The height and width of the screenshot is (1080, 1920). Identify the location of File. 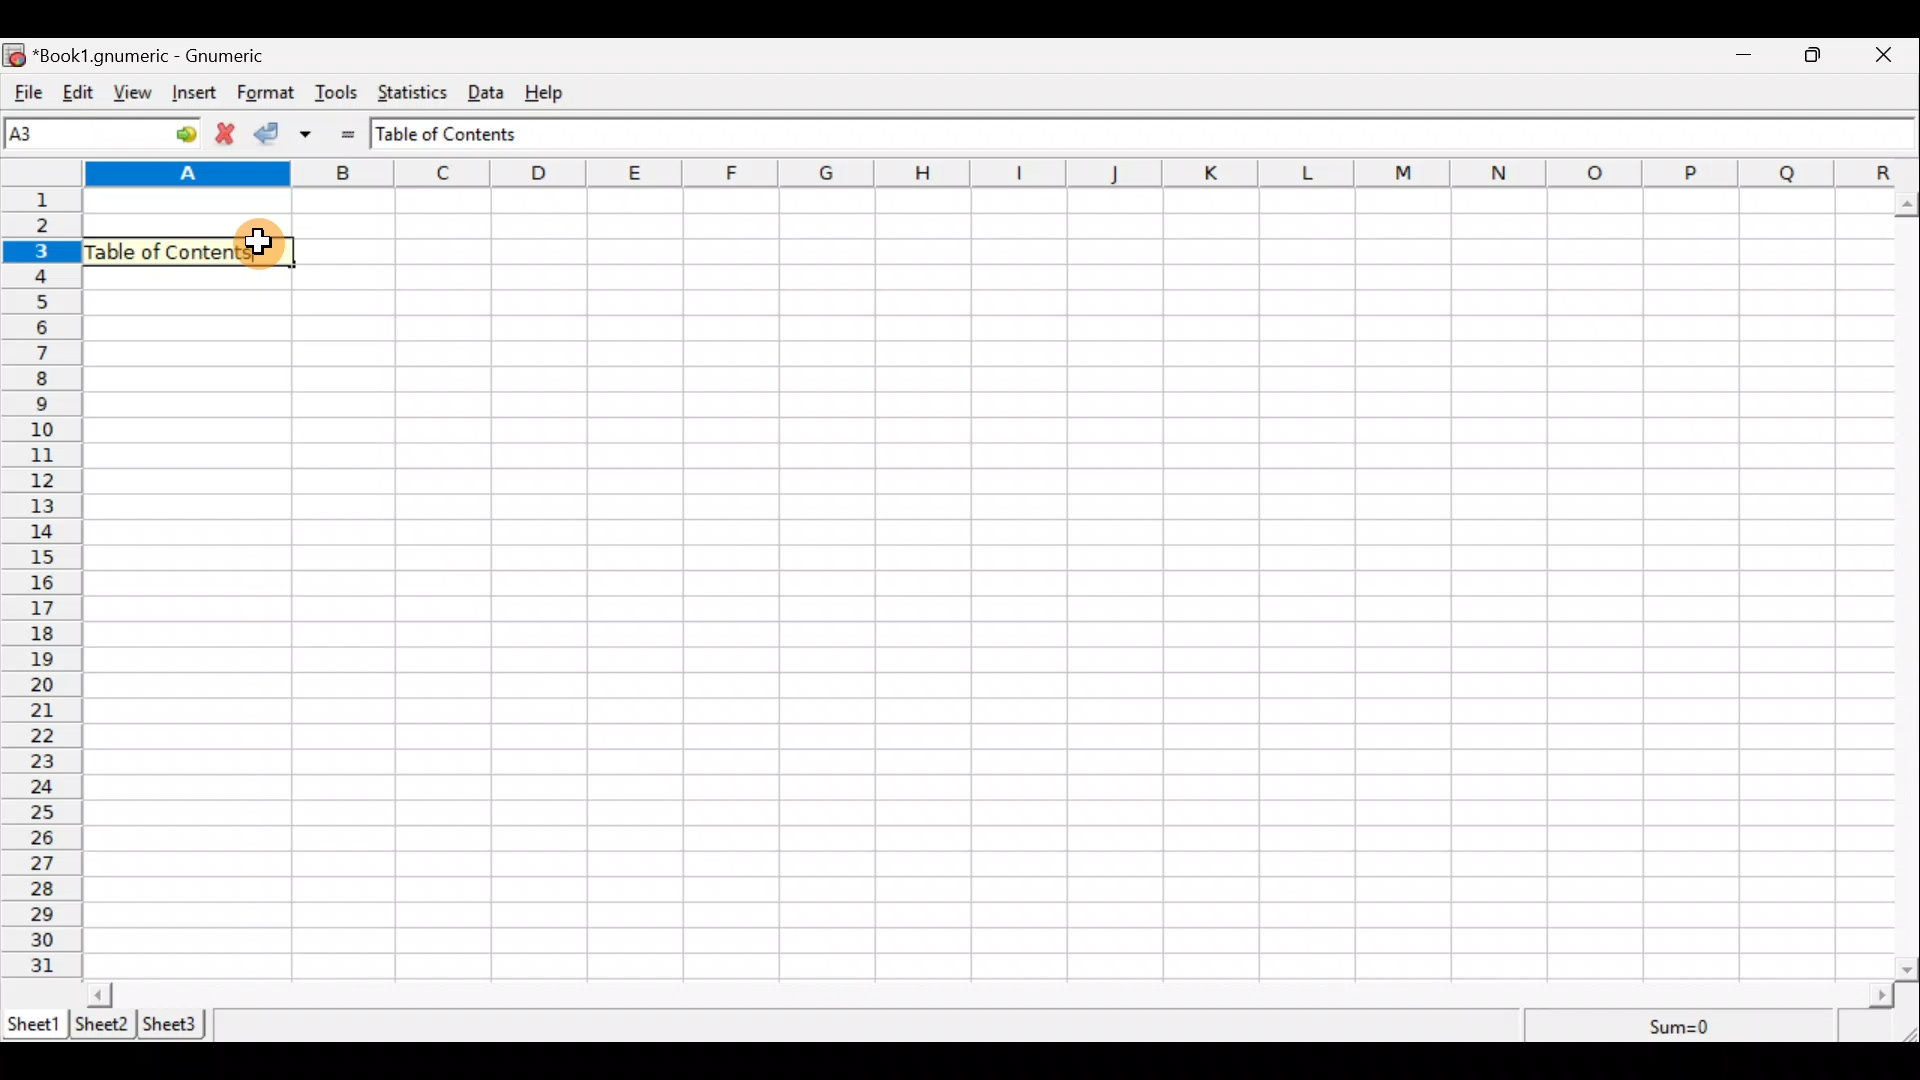
(25, 93).